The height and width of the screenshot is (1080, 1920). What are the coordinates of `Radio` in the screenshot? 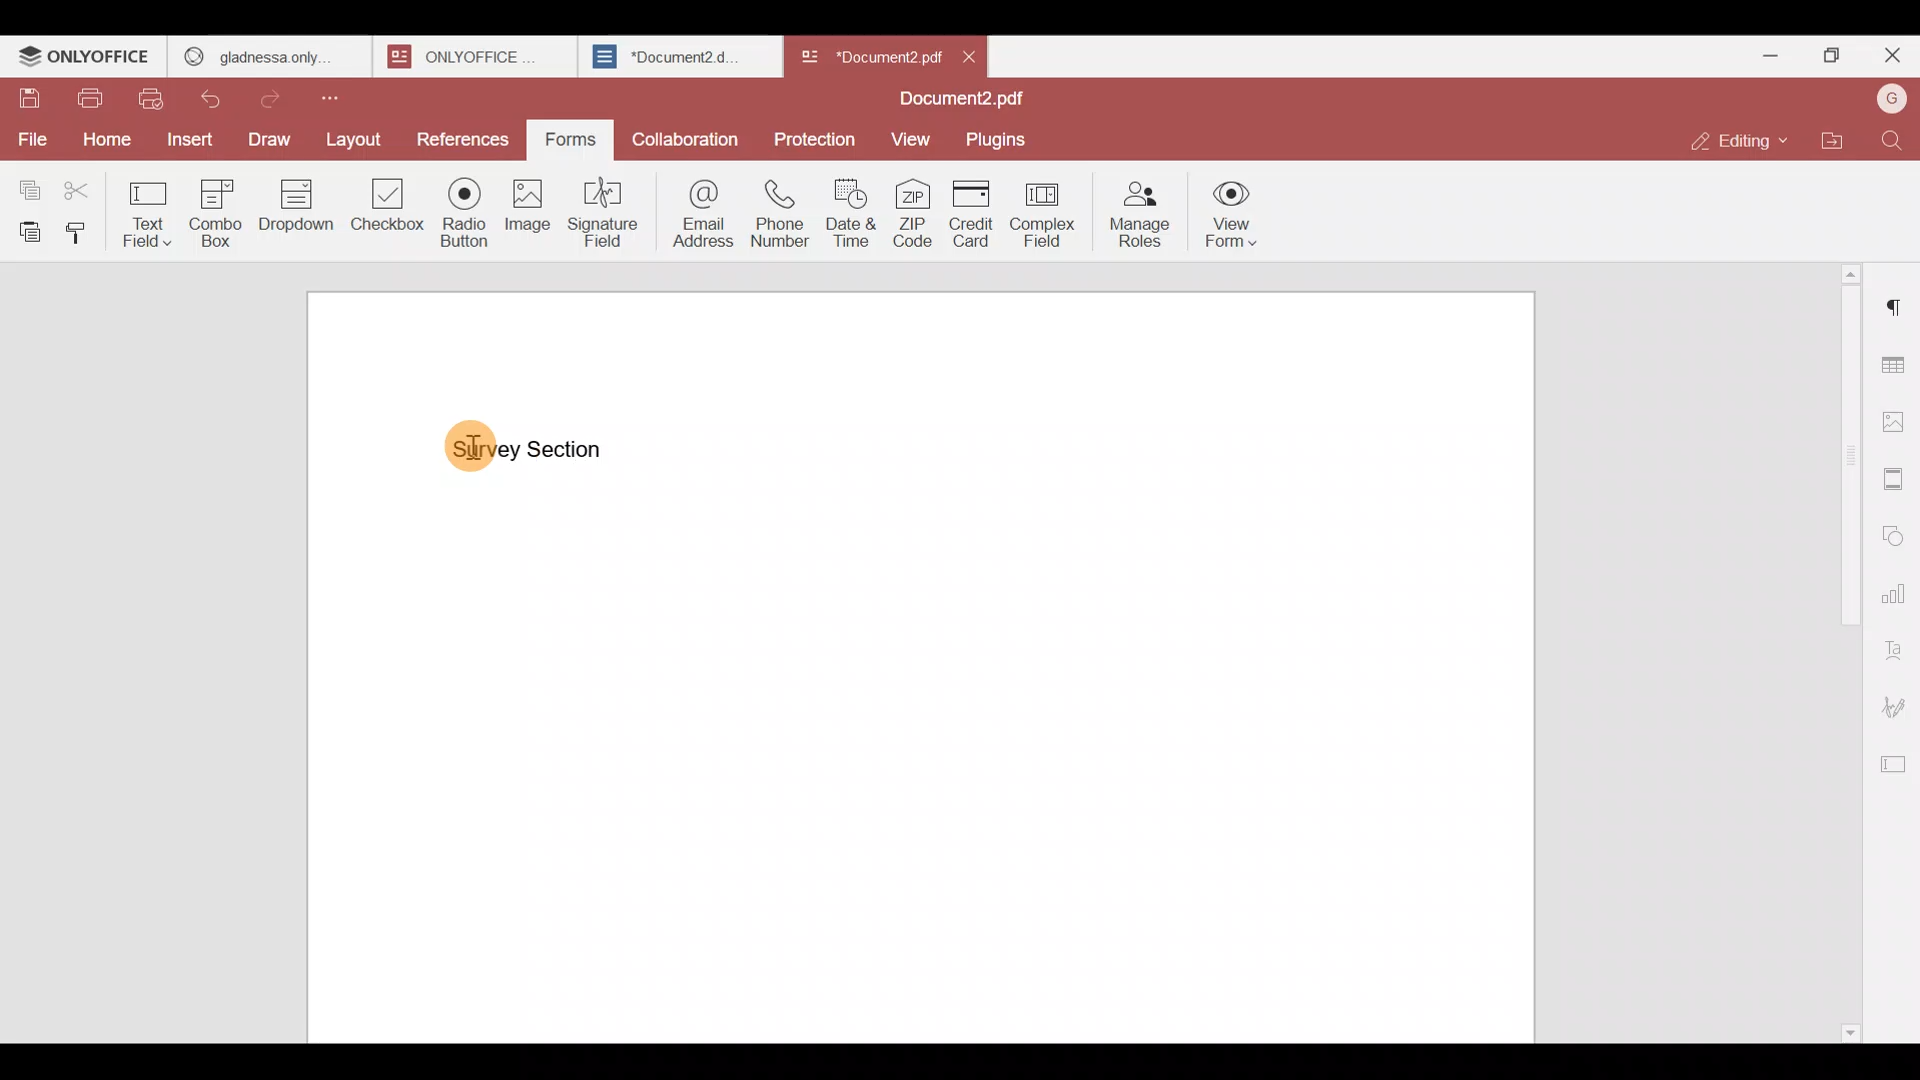 It's located at (463, 209).